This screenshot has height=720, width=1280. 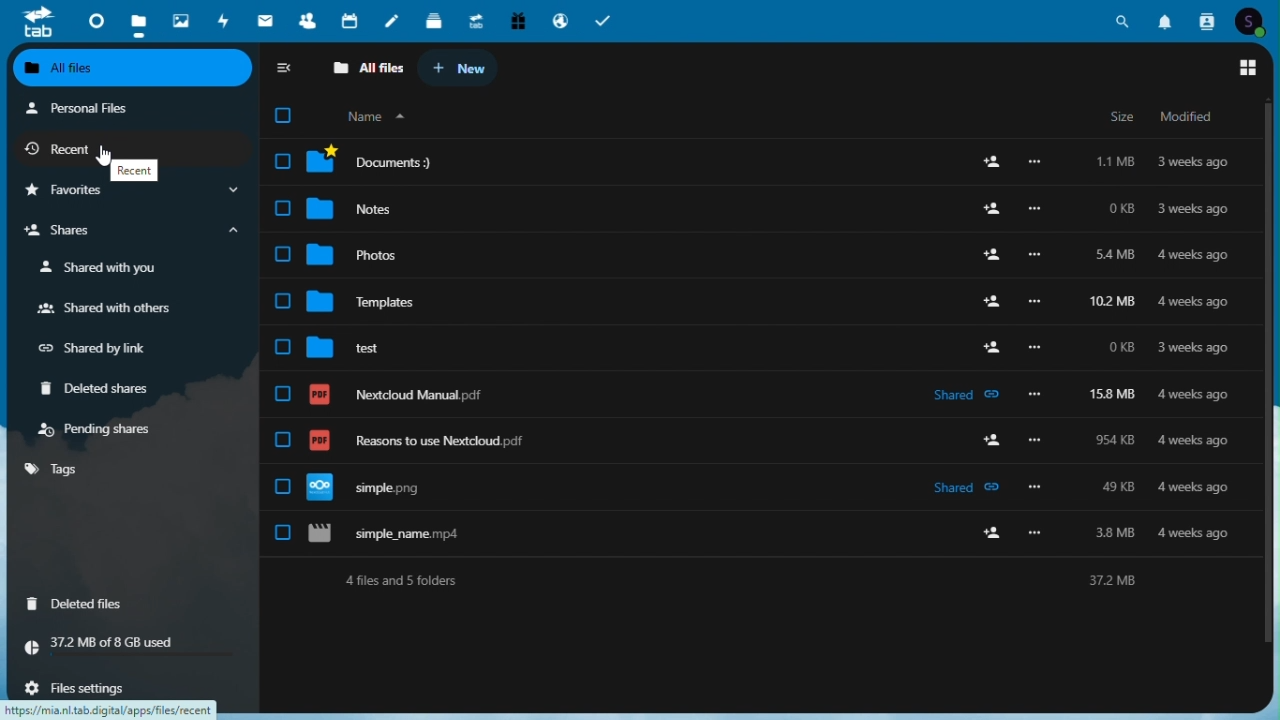 What do you see at coordinates (100, 307) in the screenshot?
I see `` at bounding box center [100, 307].